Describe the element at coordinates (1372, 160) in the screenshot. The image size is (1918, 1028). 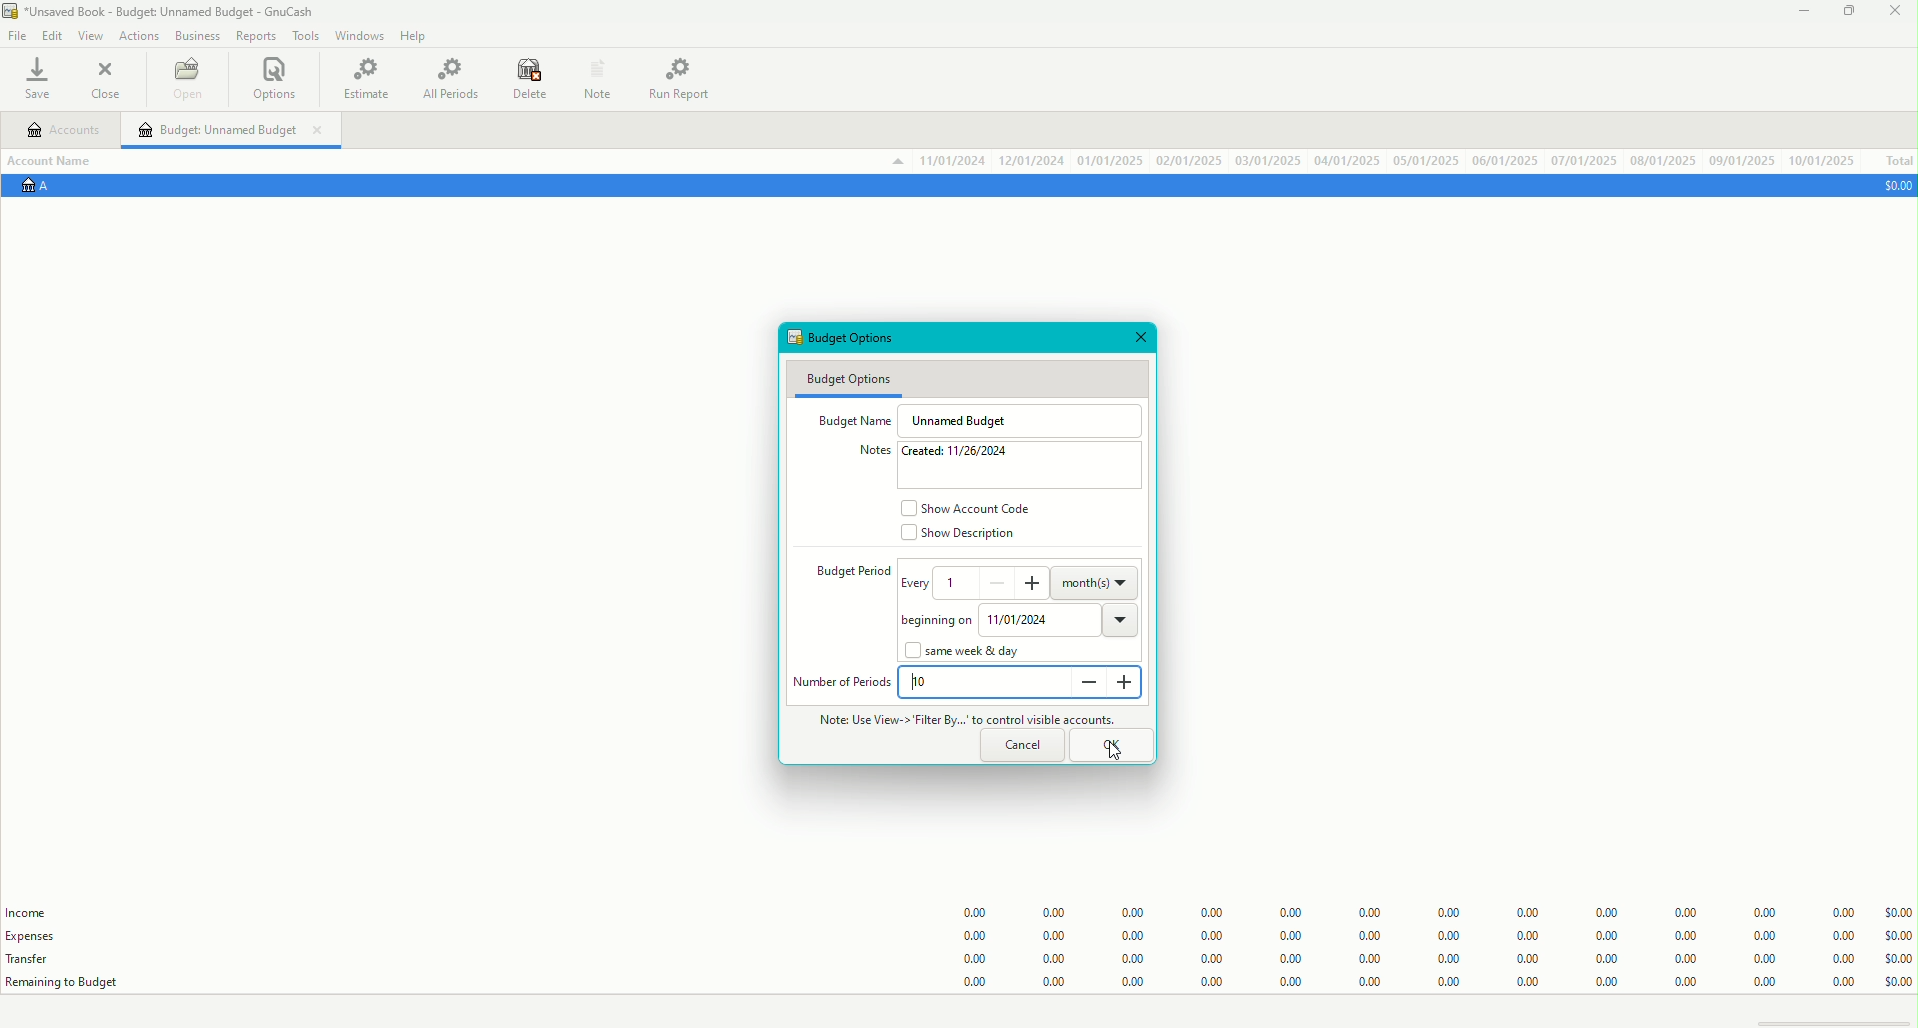
I see `Account Data` at that location.